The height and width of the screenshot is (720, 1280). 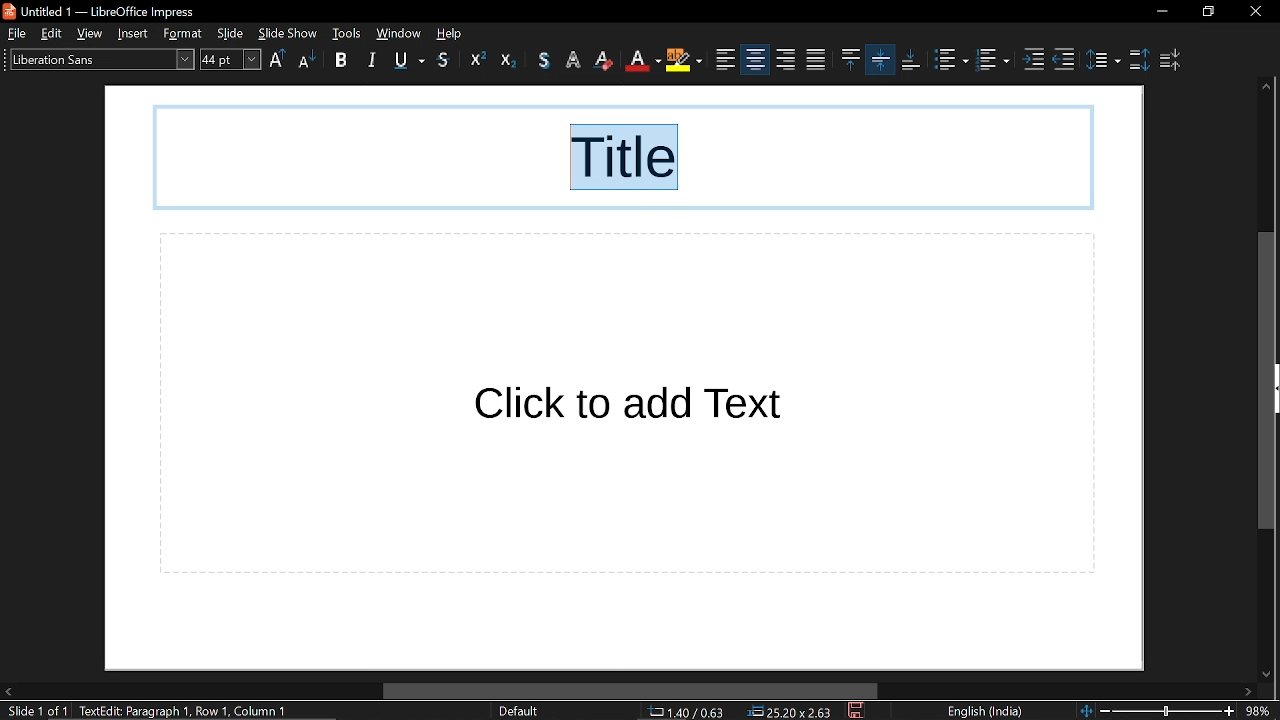 I want to click on highlight, so click(x=644, y=60).